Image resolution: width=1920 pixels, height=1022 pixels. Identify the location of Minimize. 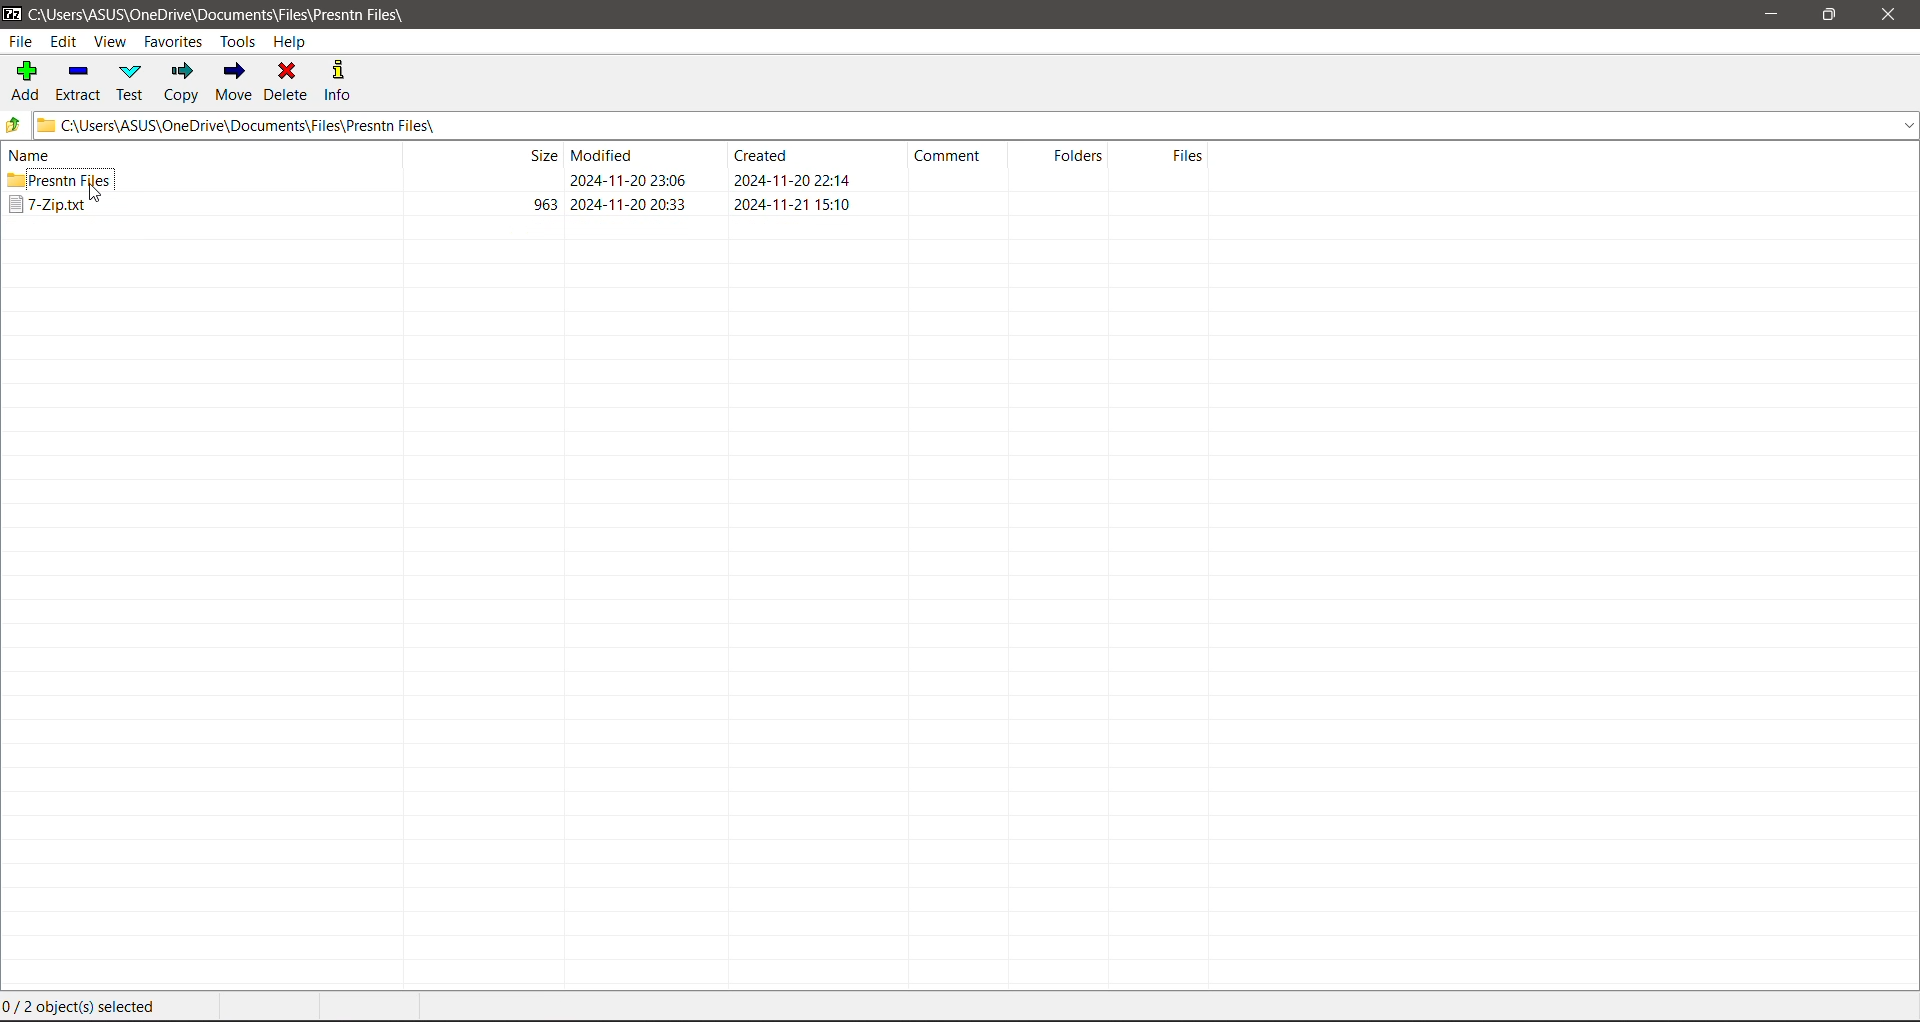
(1769, 14).